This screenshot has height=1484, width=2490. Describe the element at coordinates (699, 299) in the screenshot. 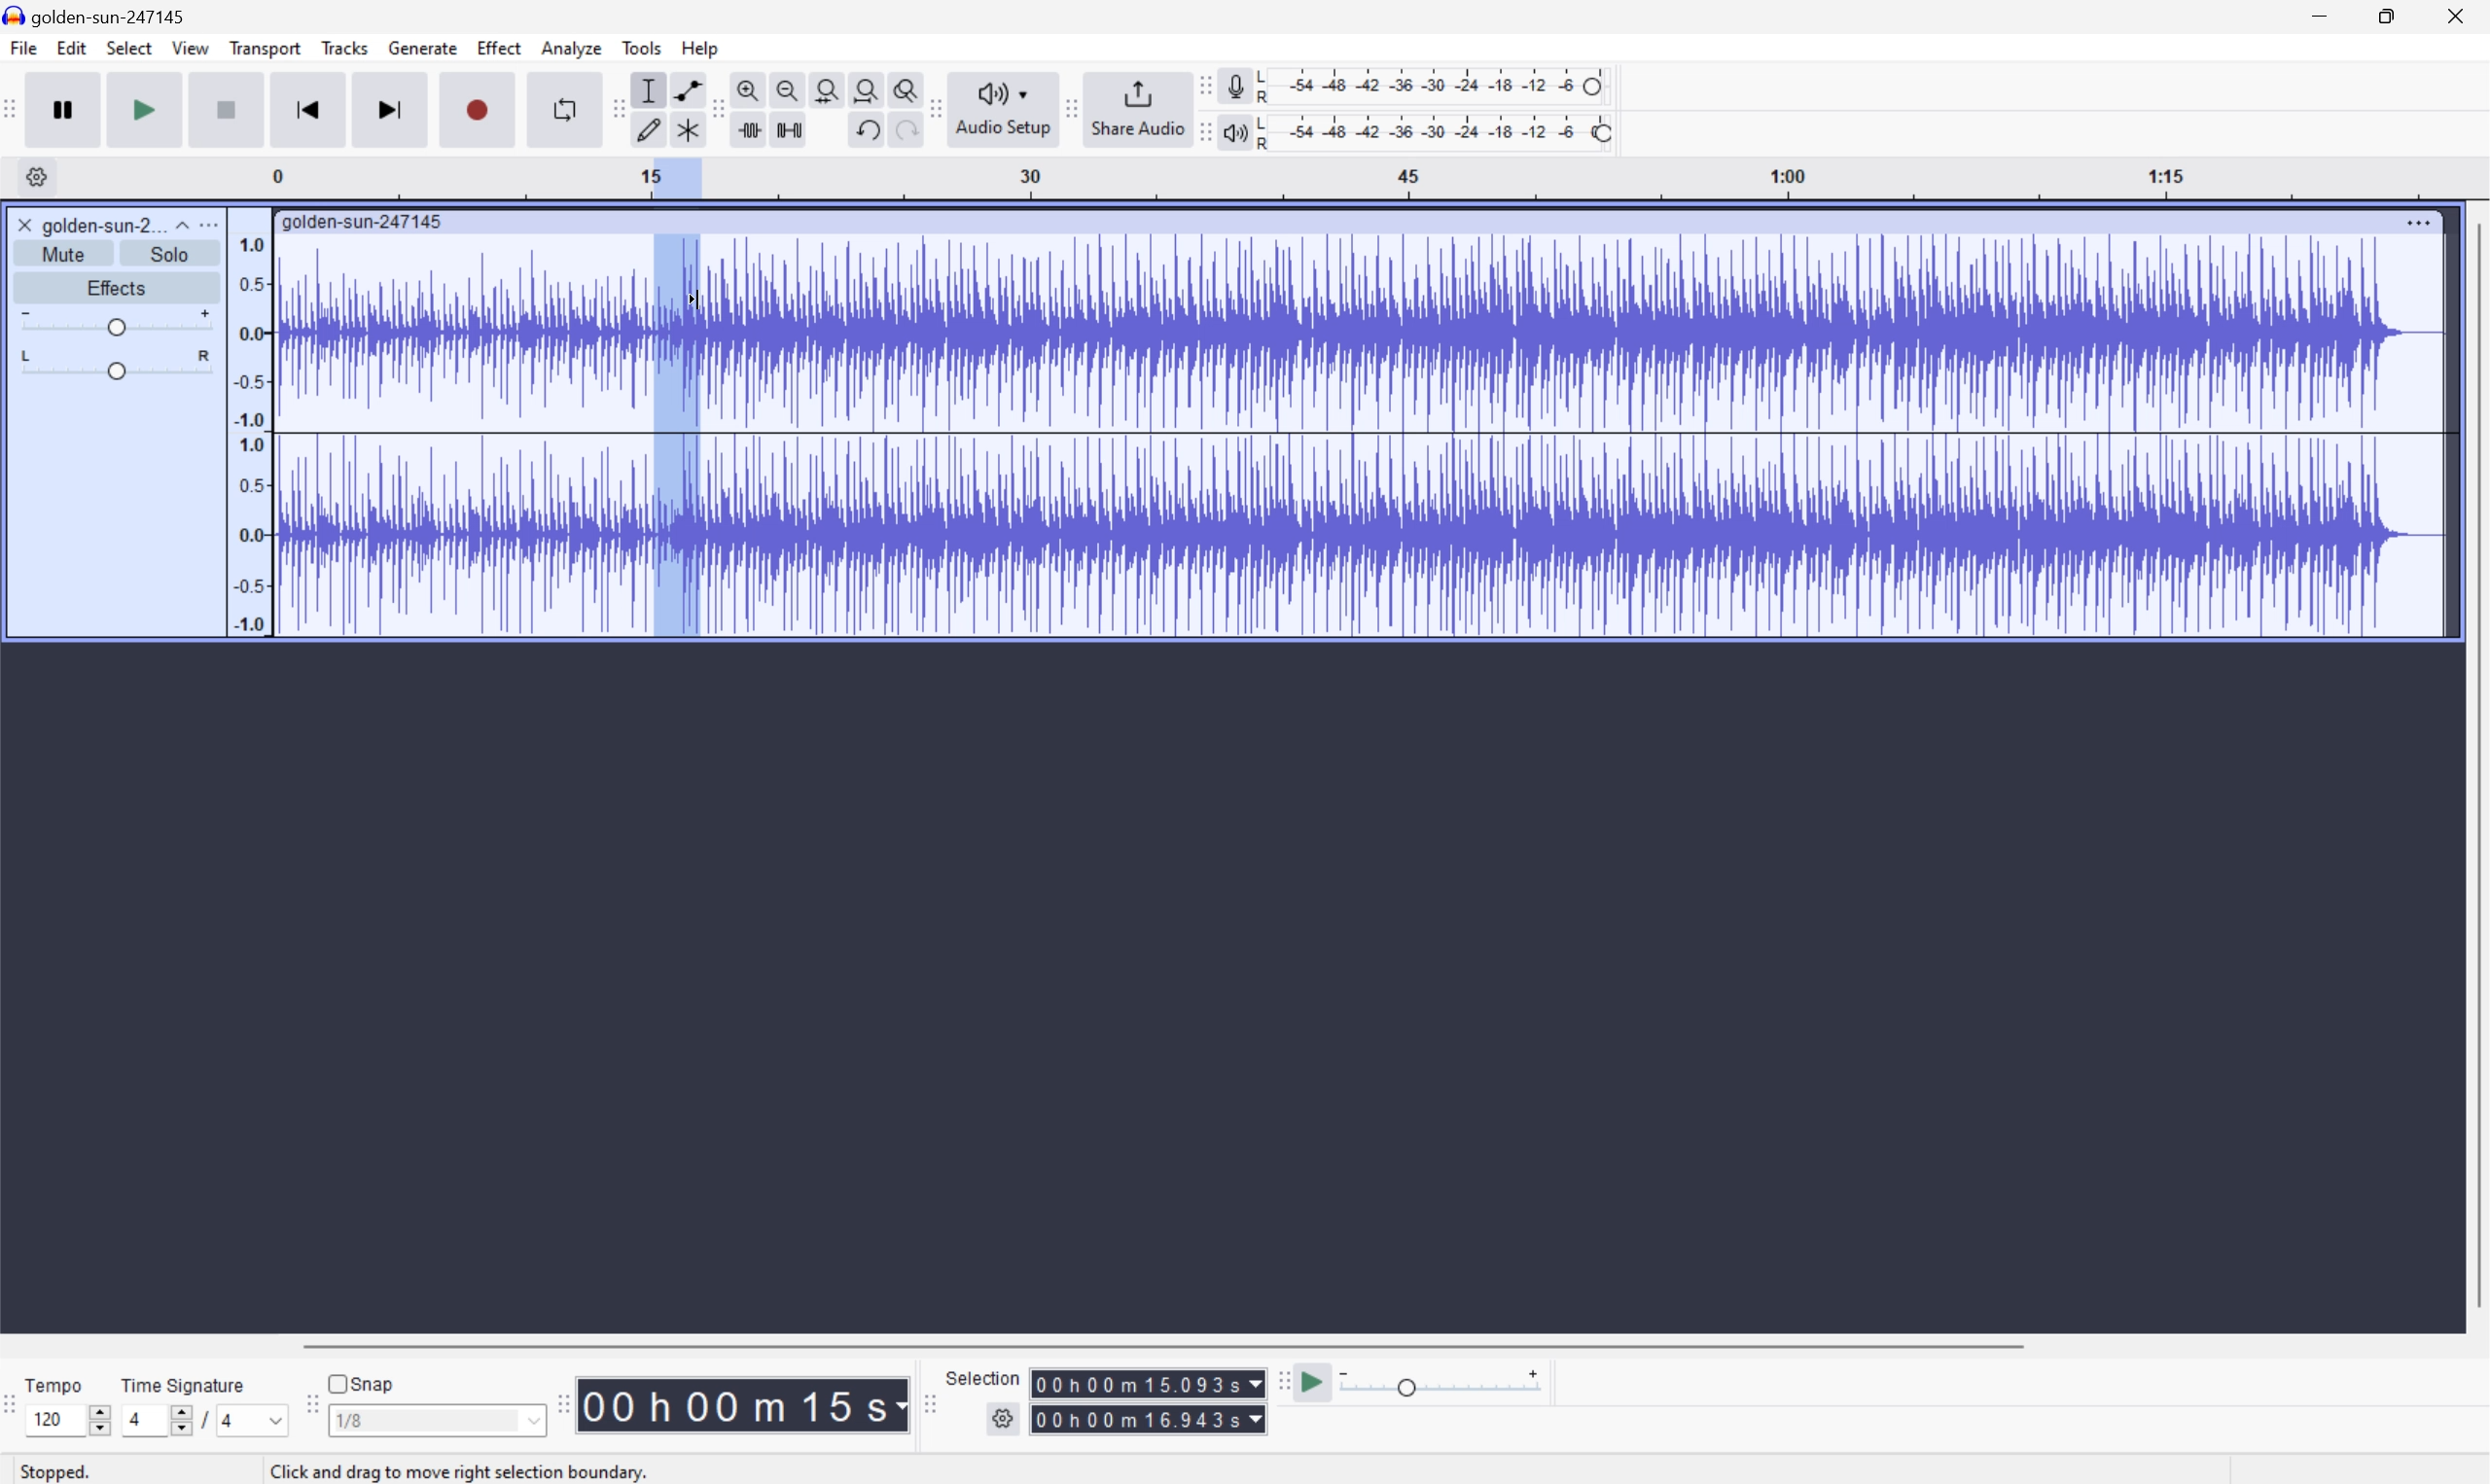

I see `Cursor` at that location.